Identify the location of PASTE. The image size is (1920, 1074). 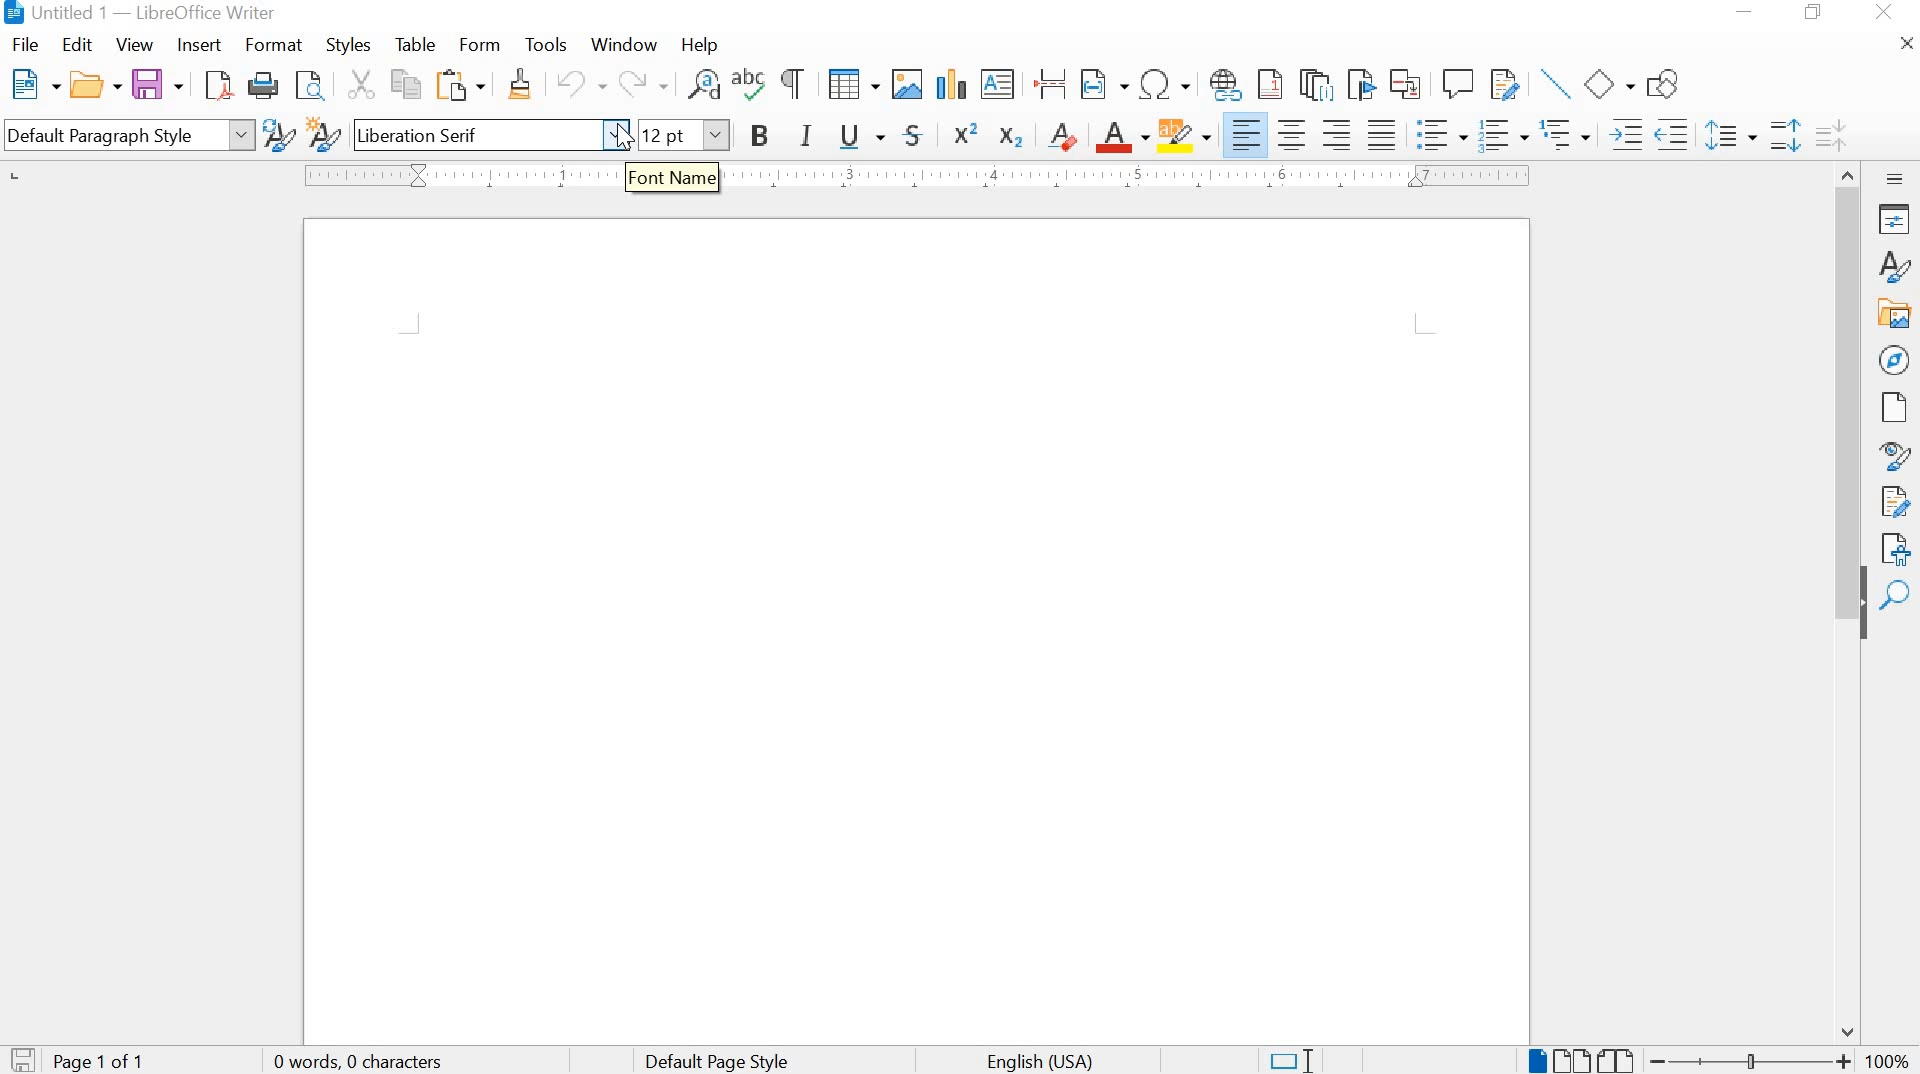
(462, 84).